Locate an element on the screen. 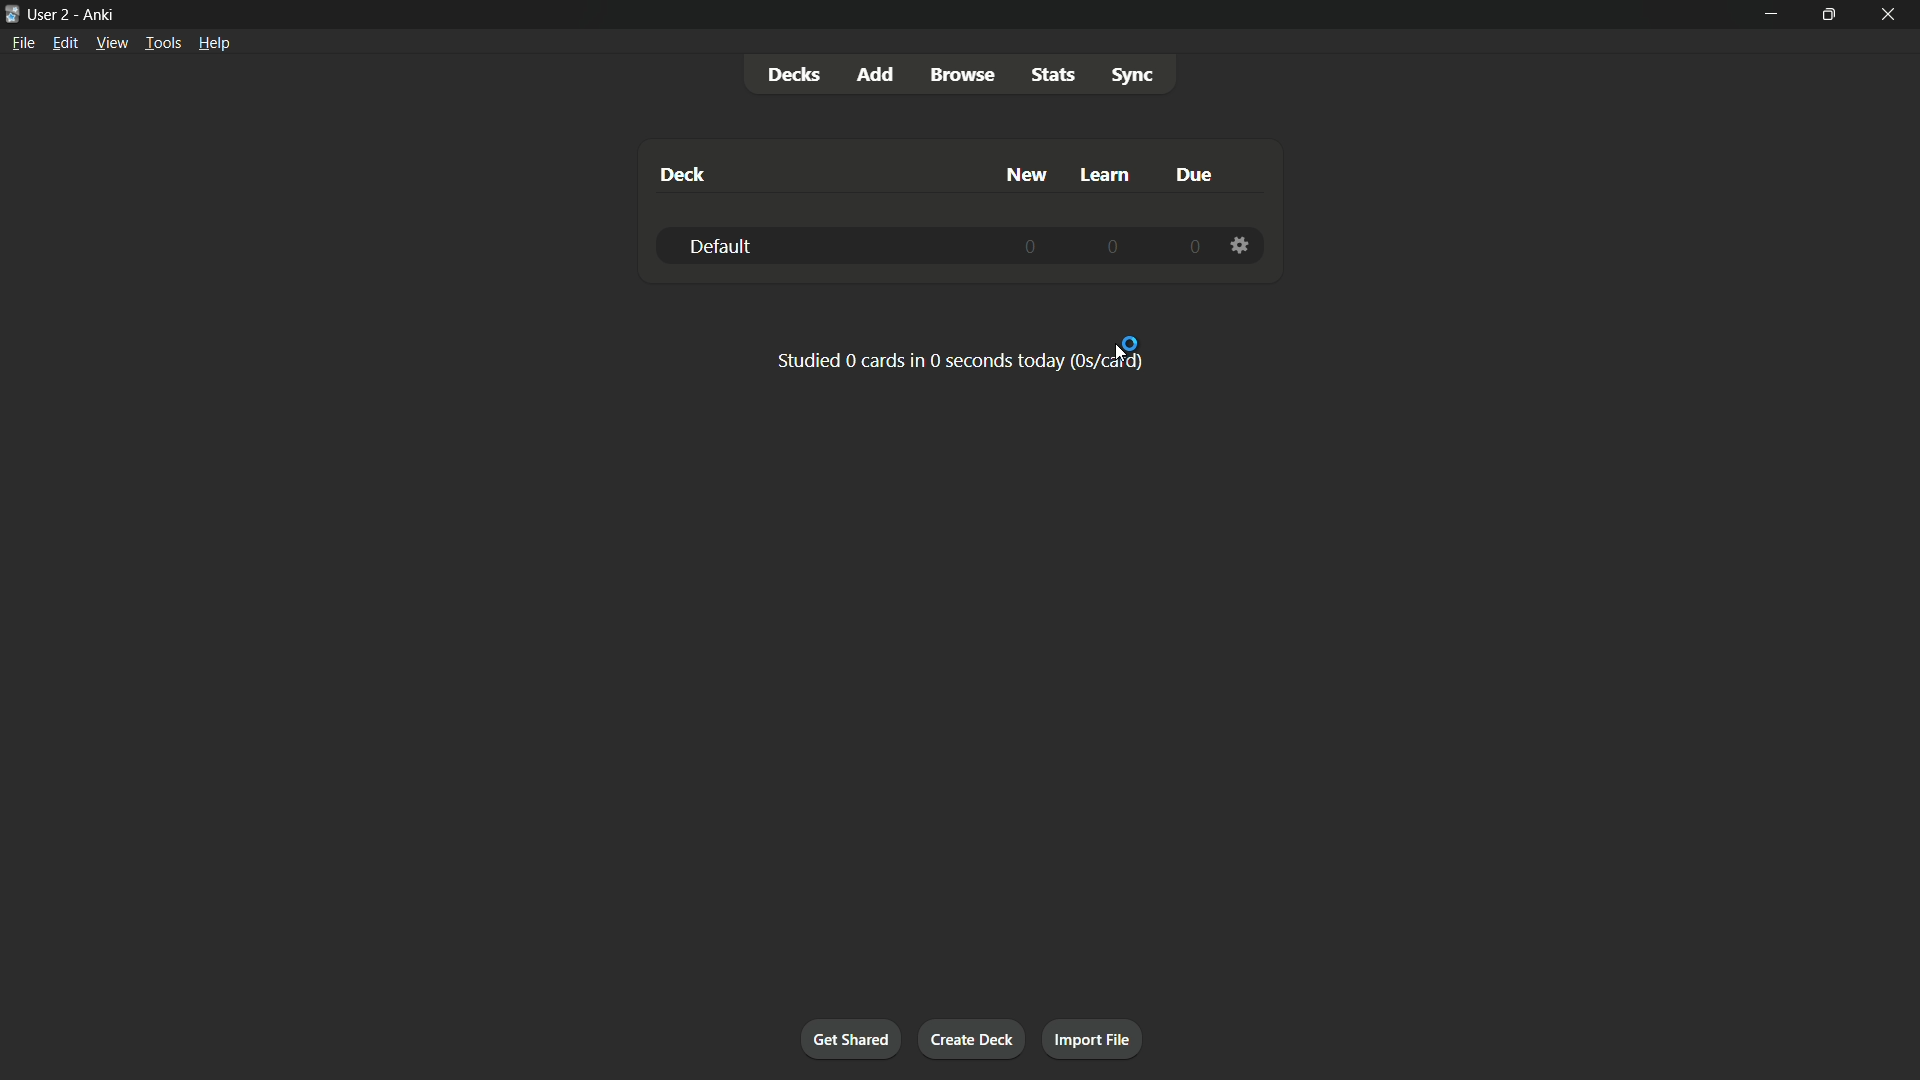  deck is located at coordinates (683, 174).